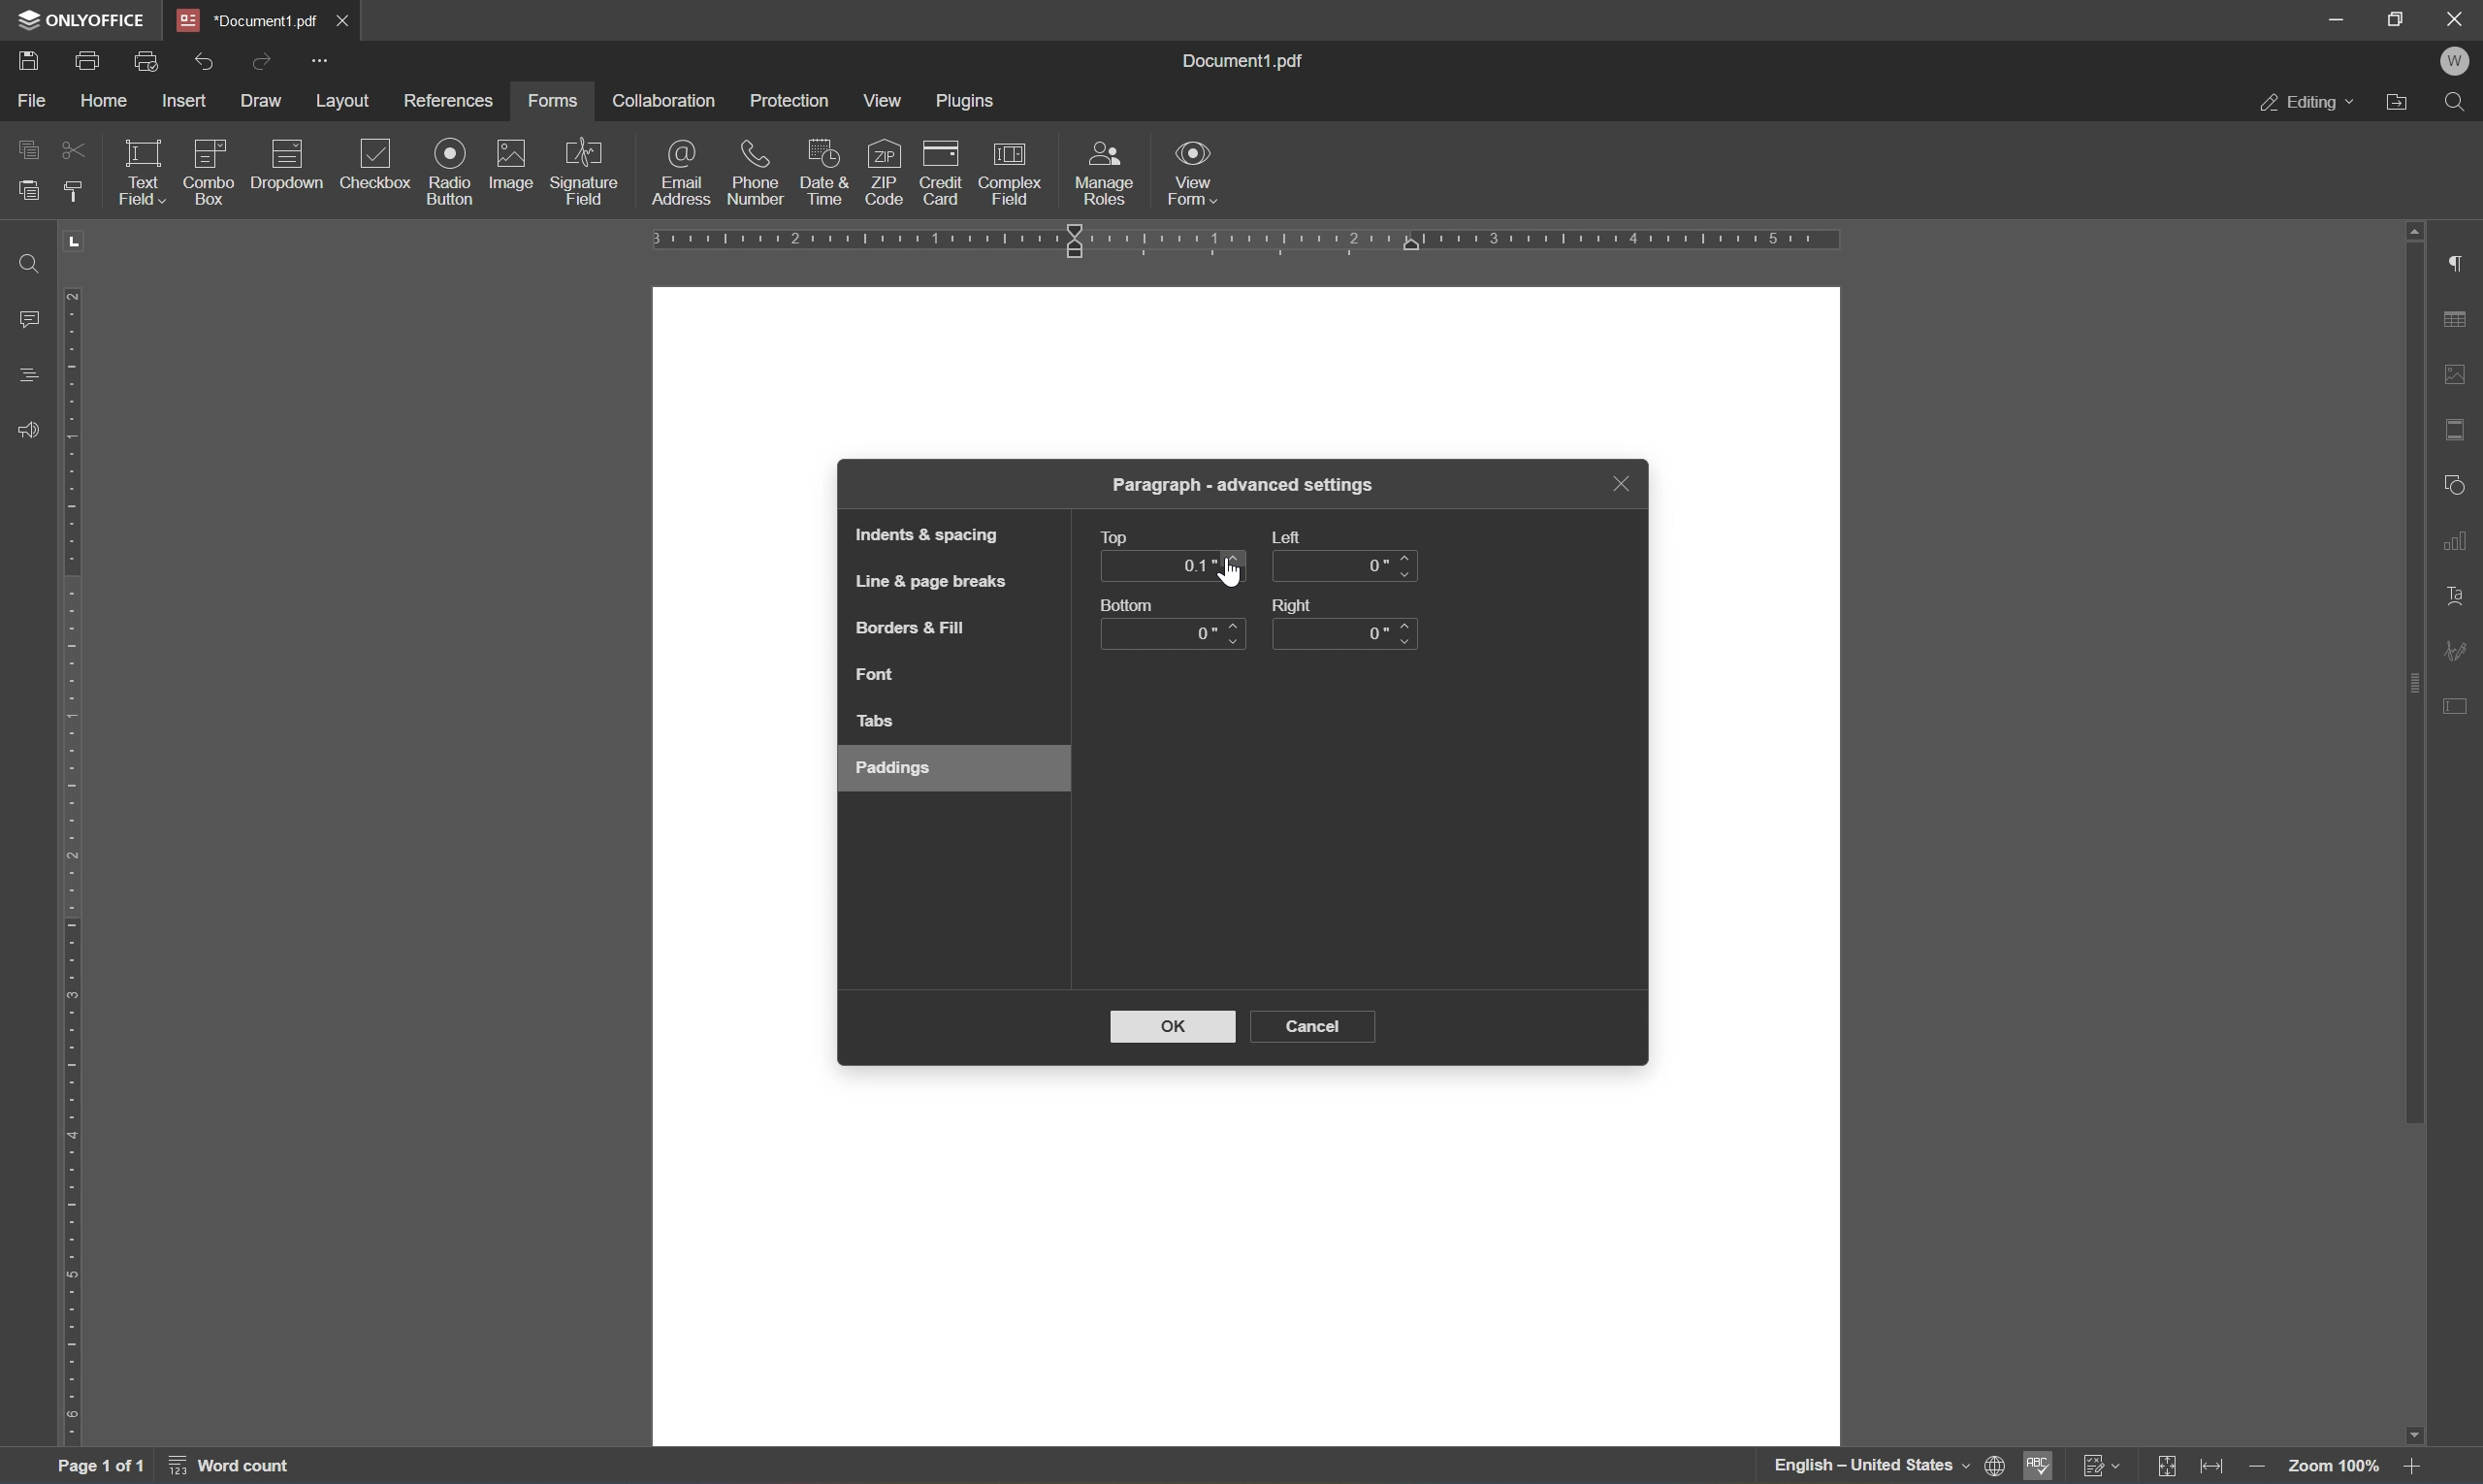  I want to click on find, so click(23, 262).